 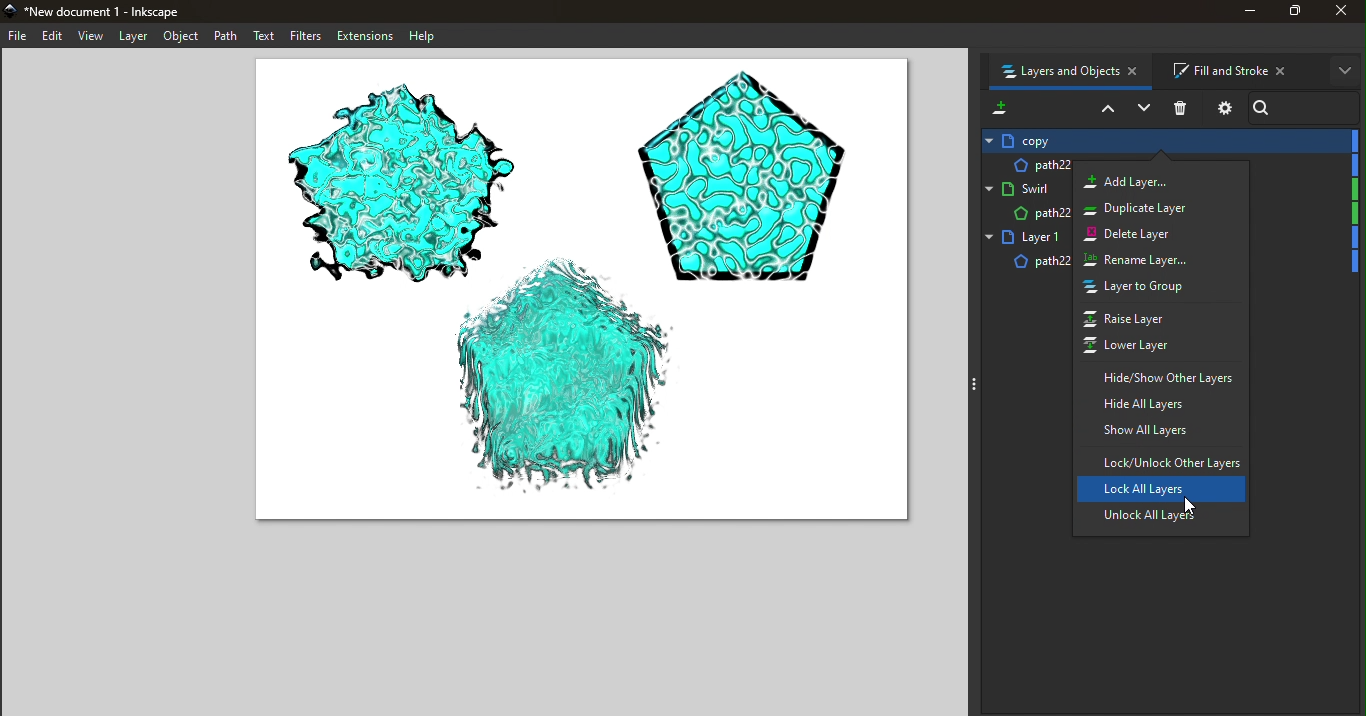 What do you see at coordinates (1183, 108) in the screenshot?
I see `Delete selected item` at bounding box center [1183, 108].